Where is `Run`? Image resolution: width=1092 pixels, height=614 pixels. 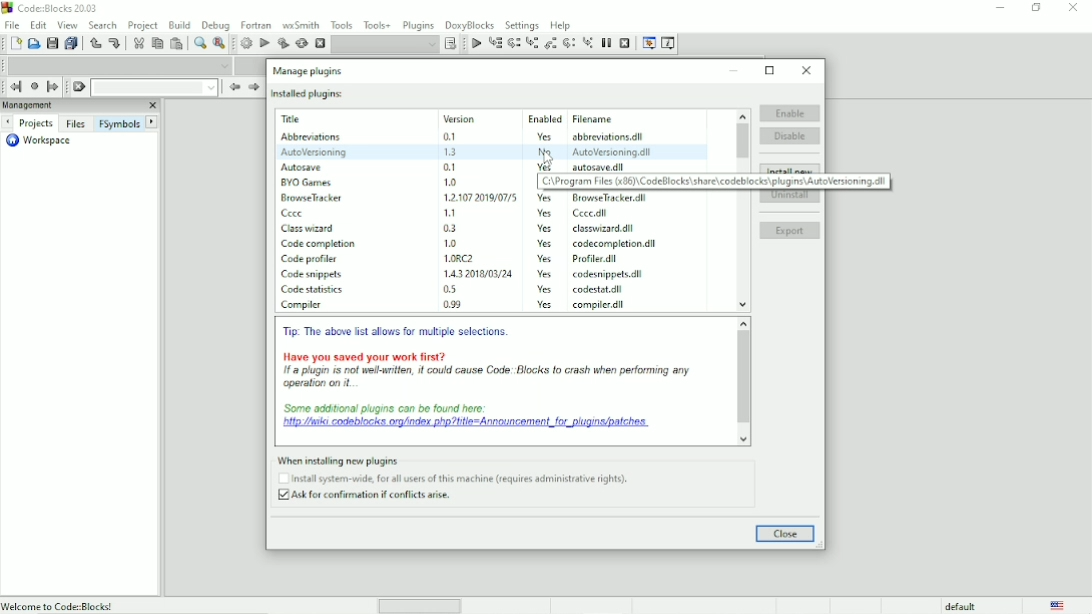 Run is located at coordinates (265, 44).